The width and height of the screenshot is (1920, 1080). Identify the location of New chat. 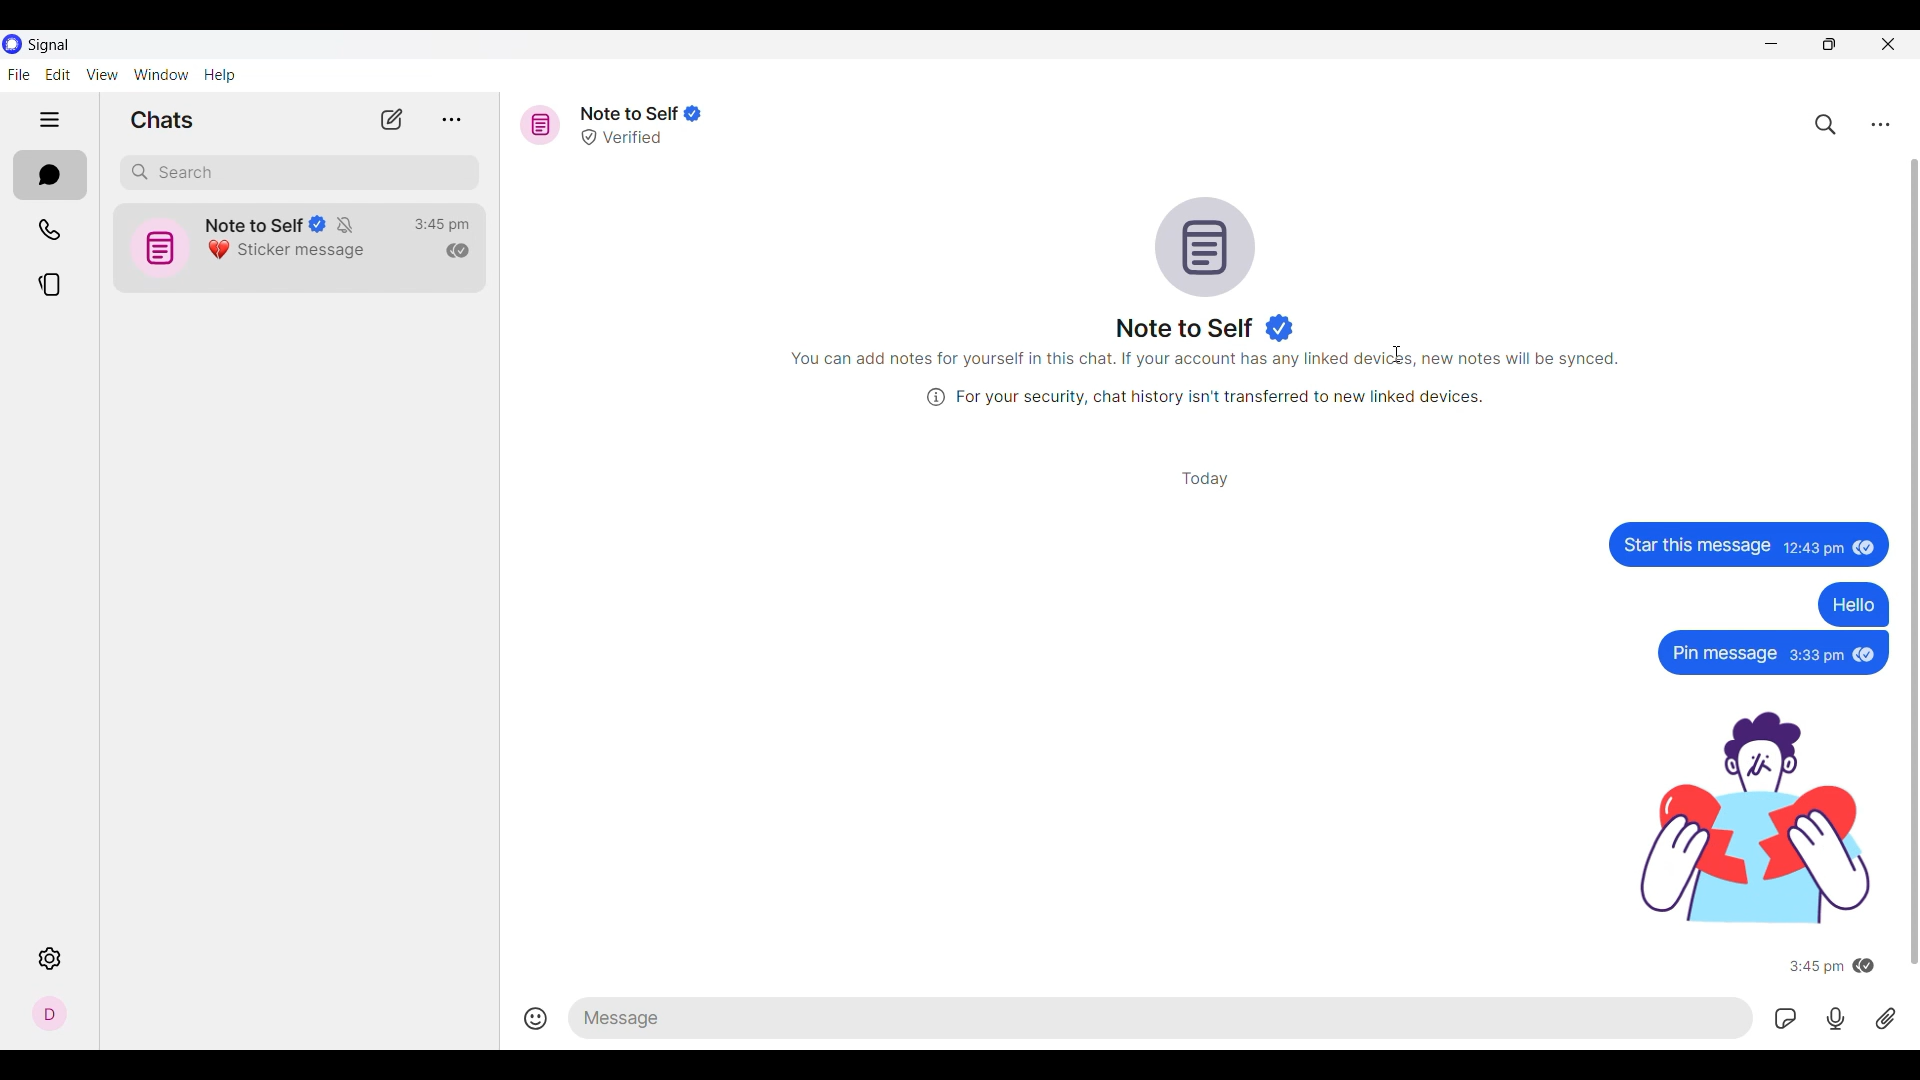
(392, 120).